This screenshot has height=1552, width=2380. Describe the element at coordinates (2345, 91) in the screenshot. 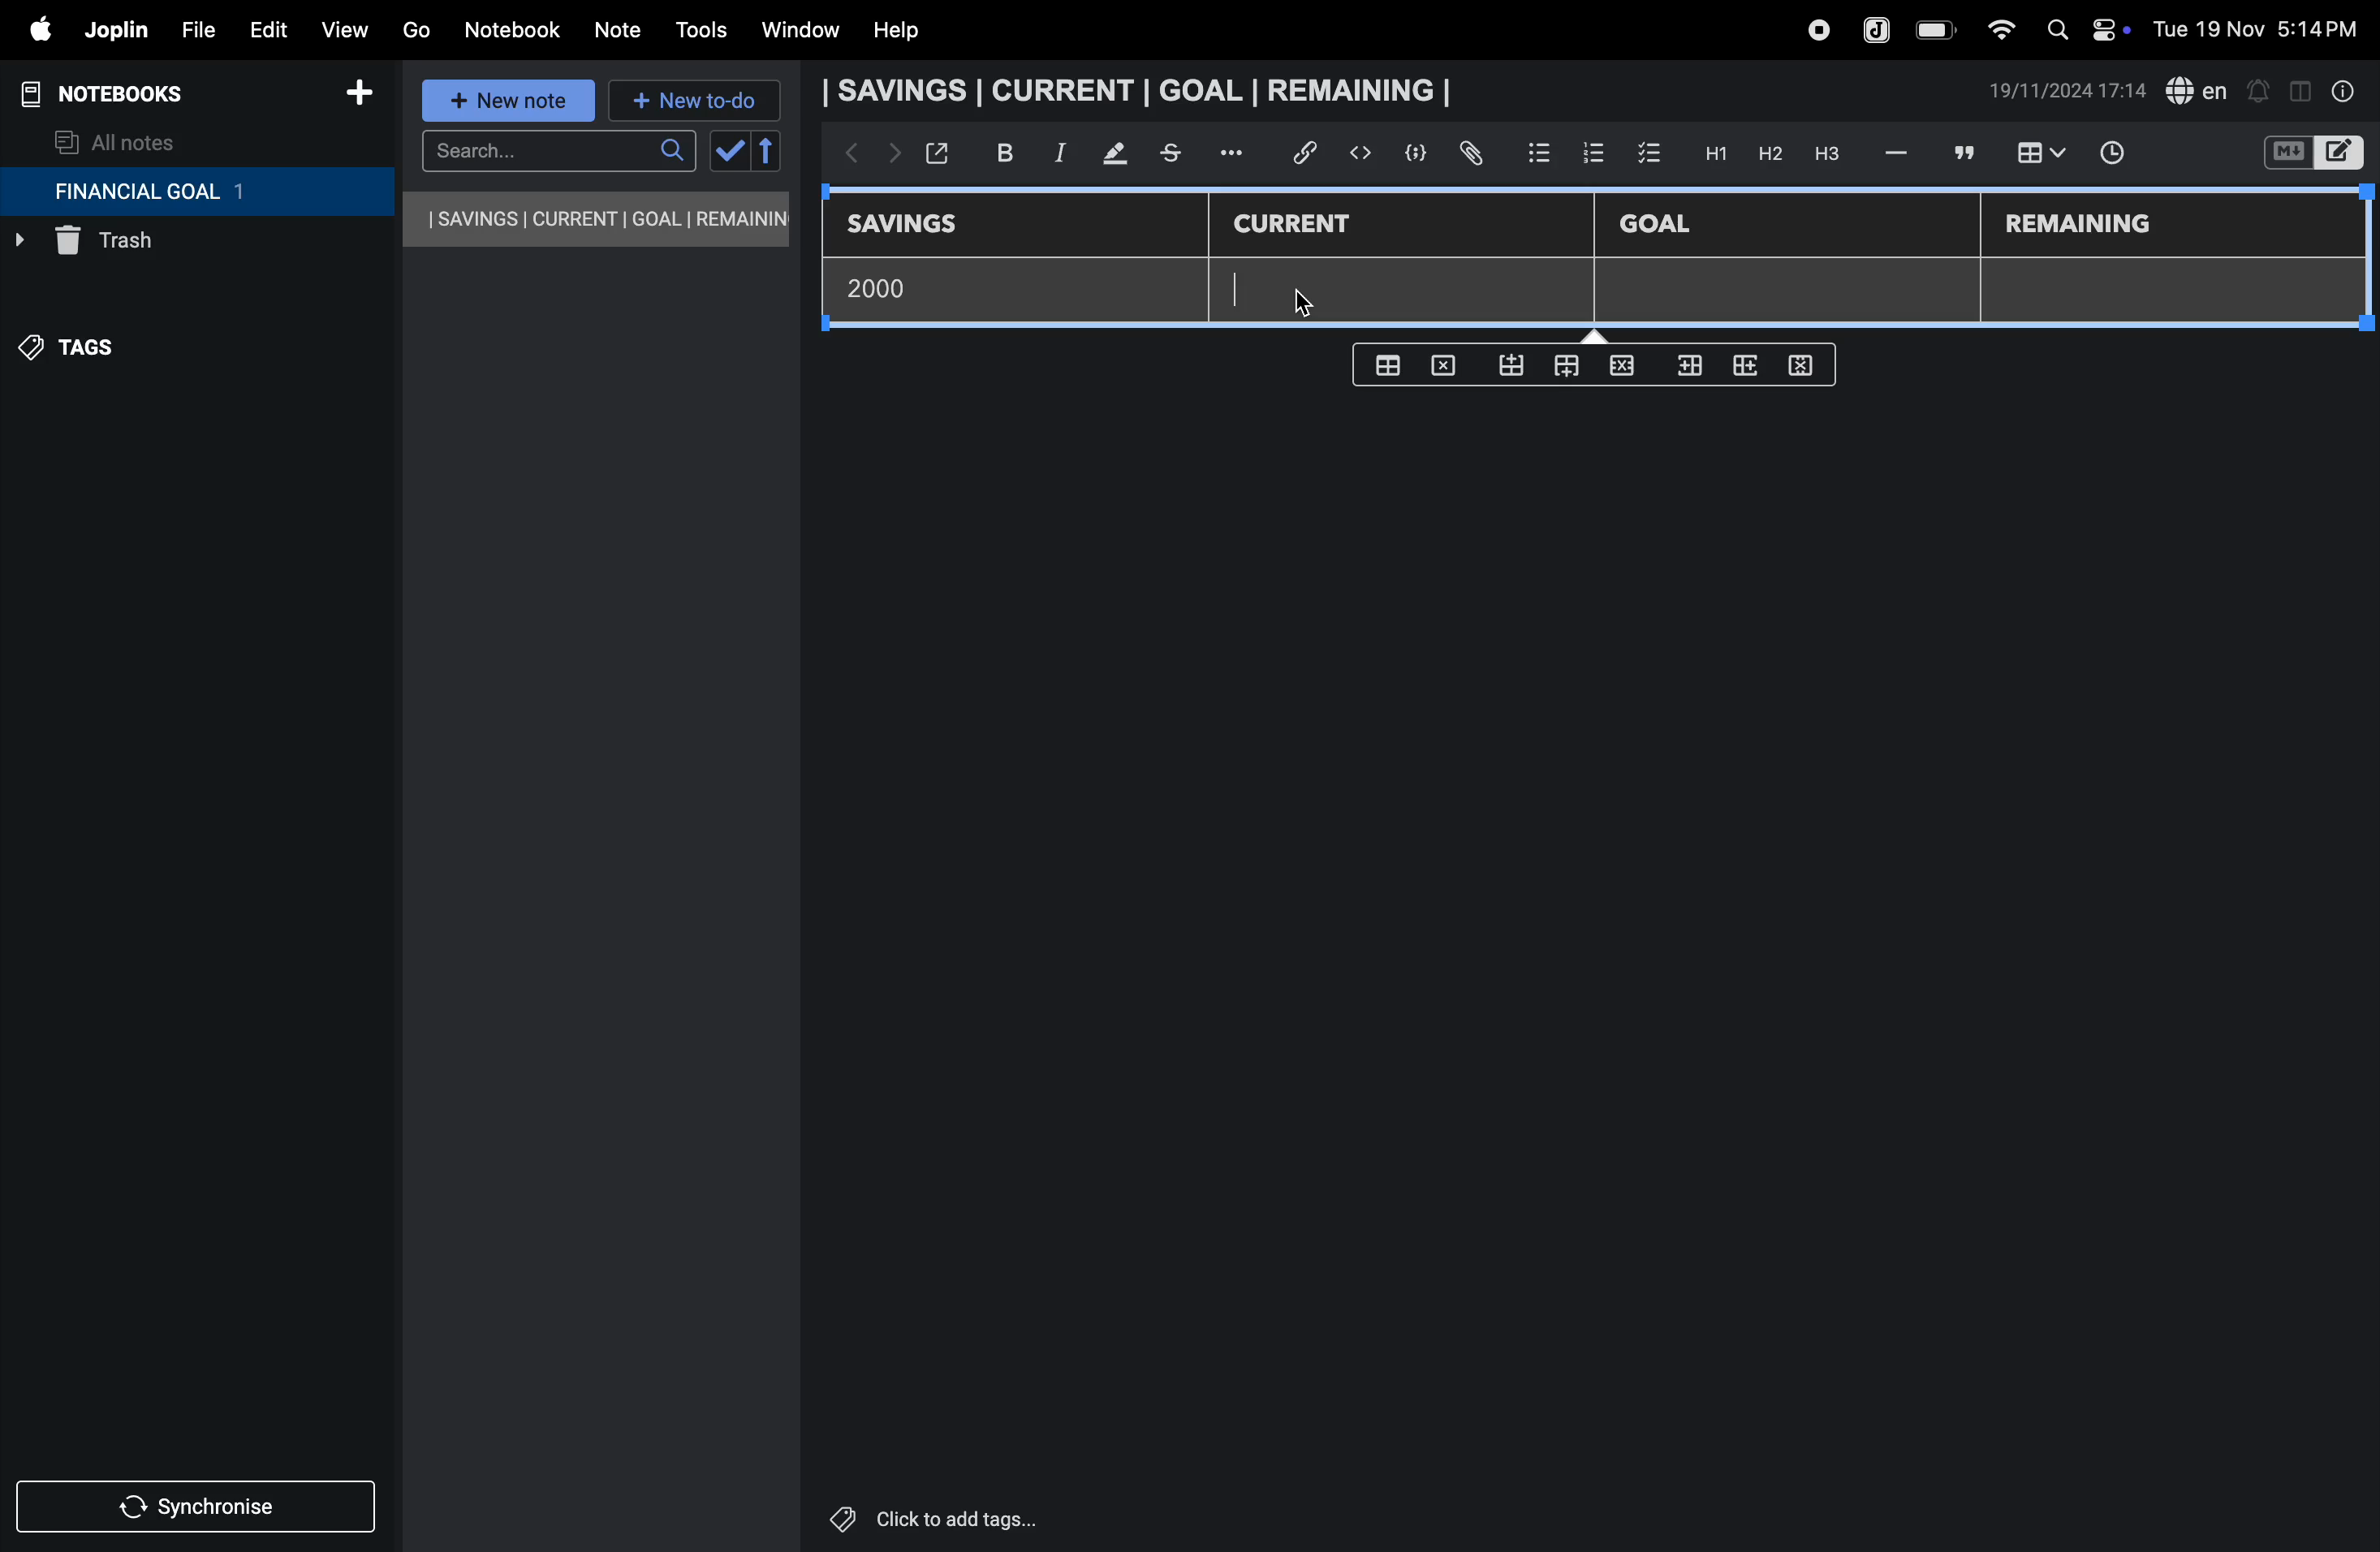

I see `info` at that location.